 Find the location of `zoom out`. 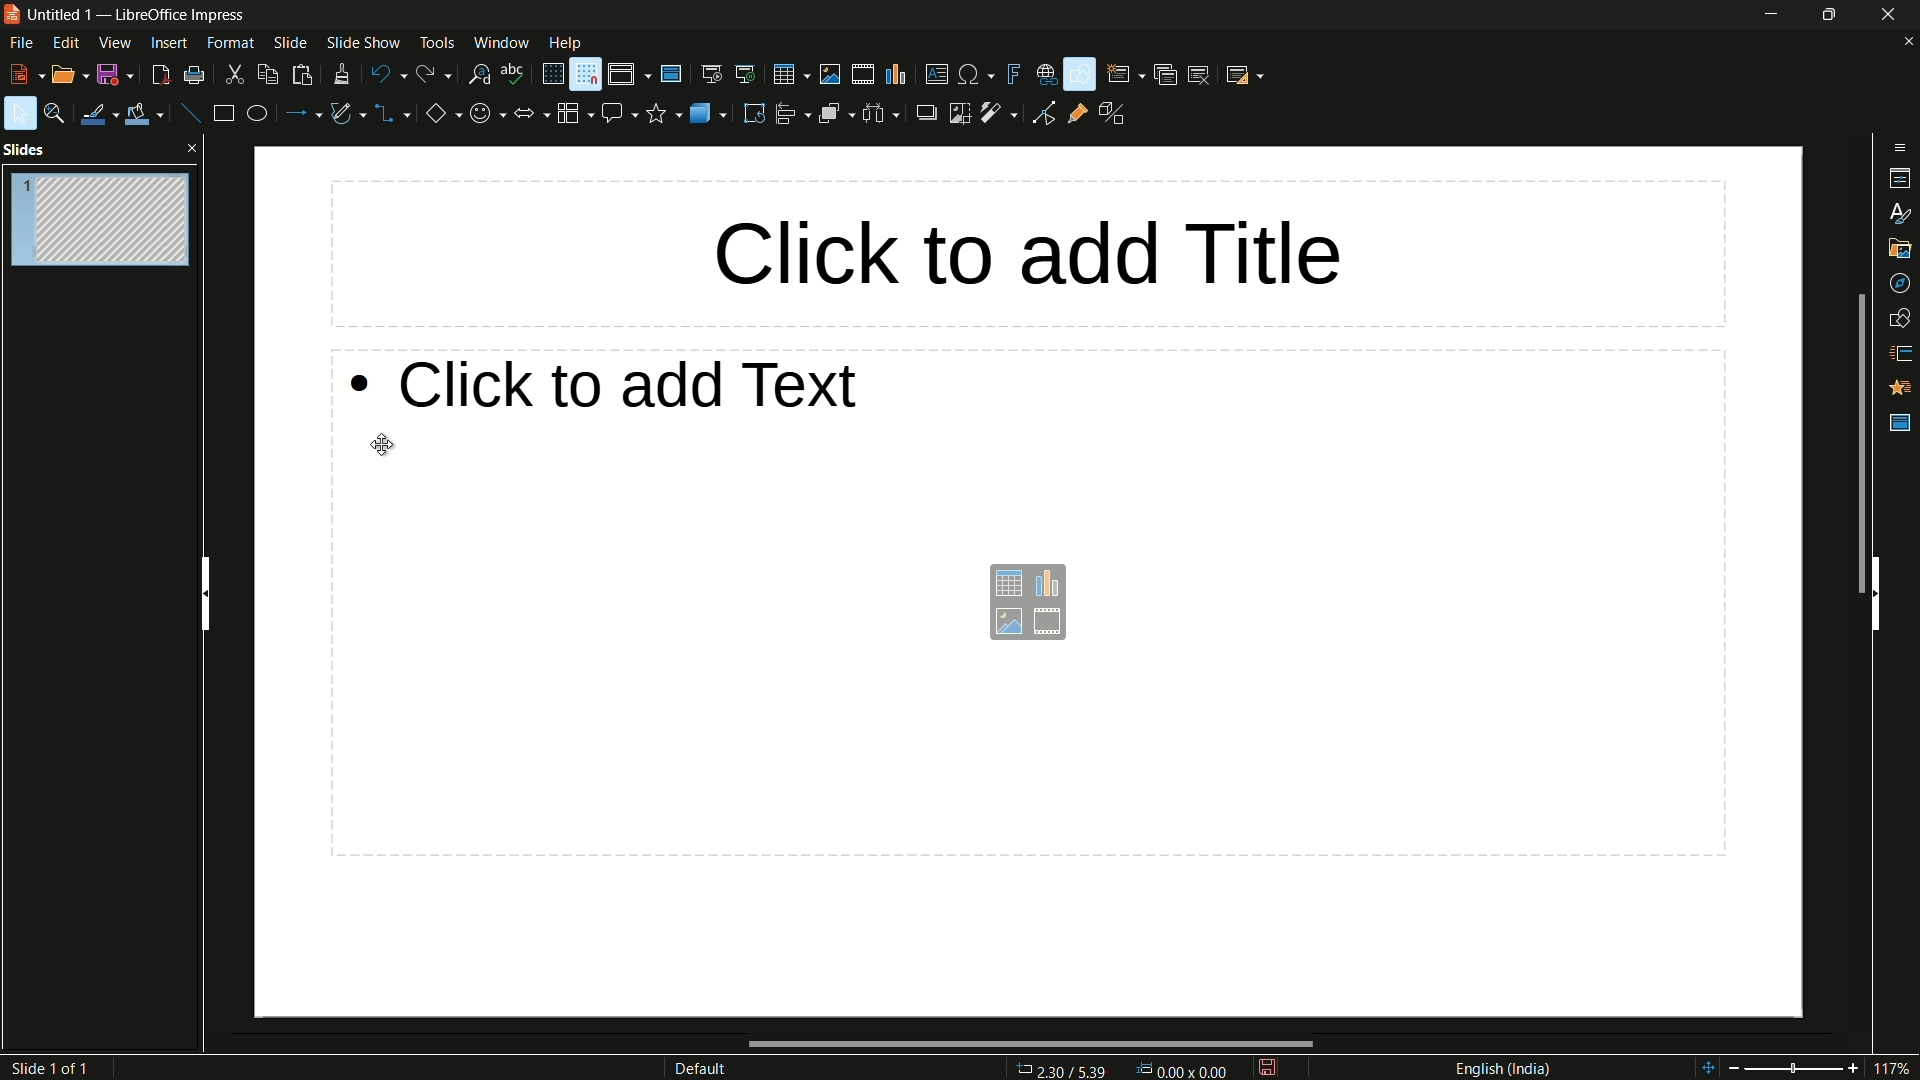

zoom out is located at coordinates (1733, 1068).